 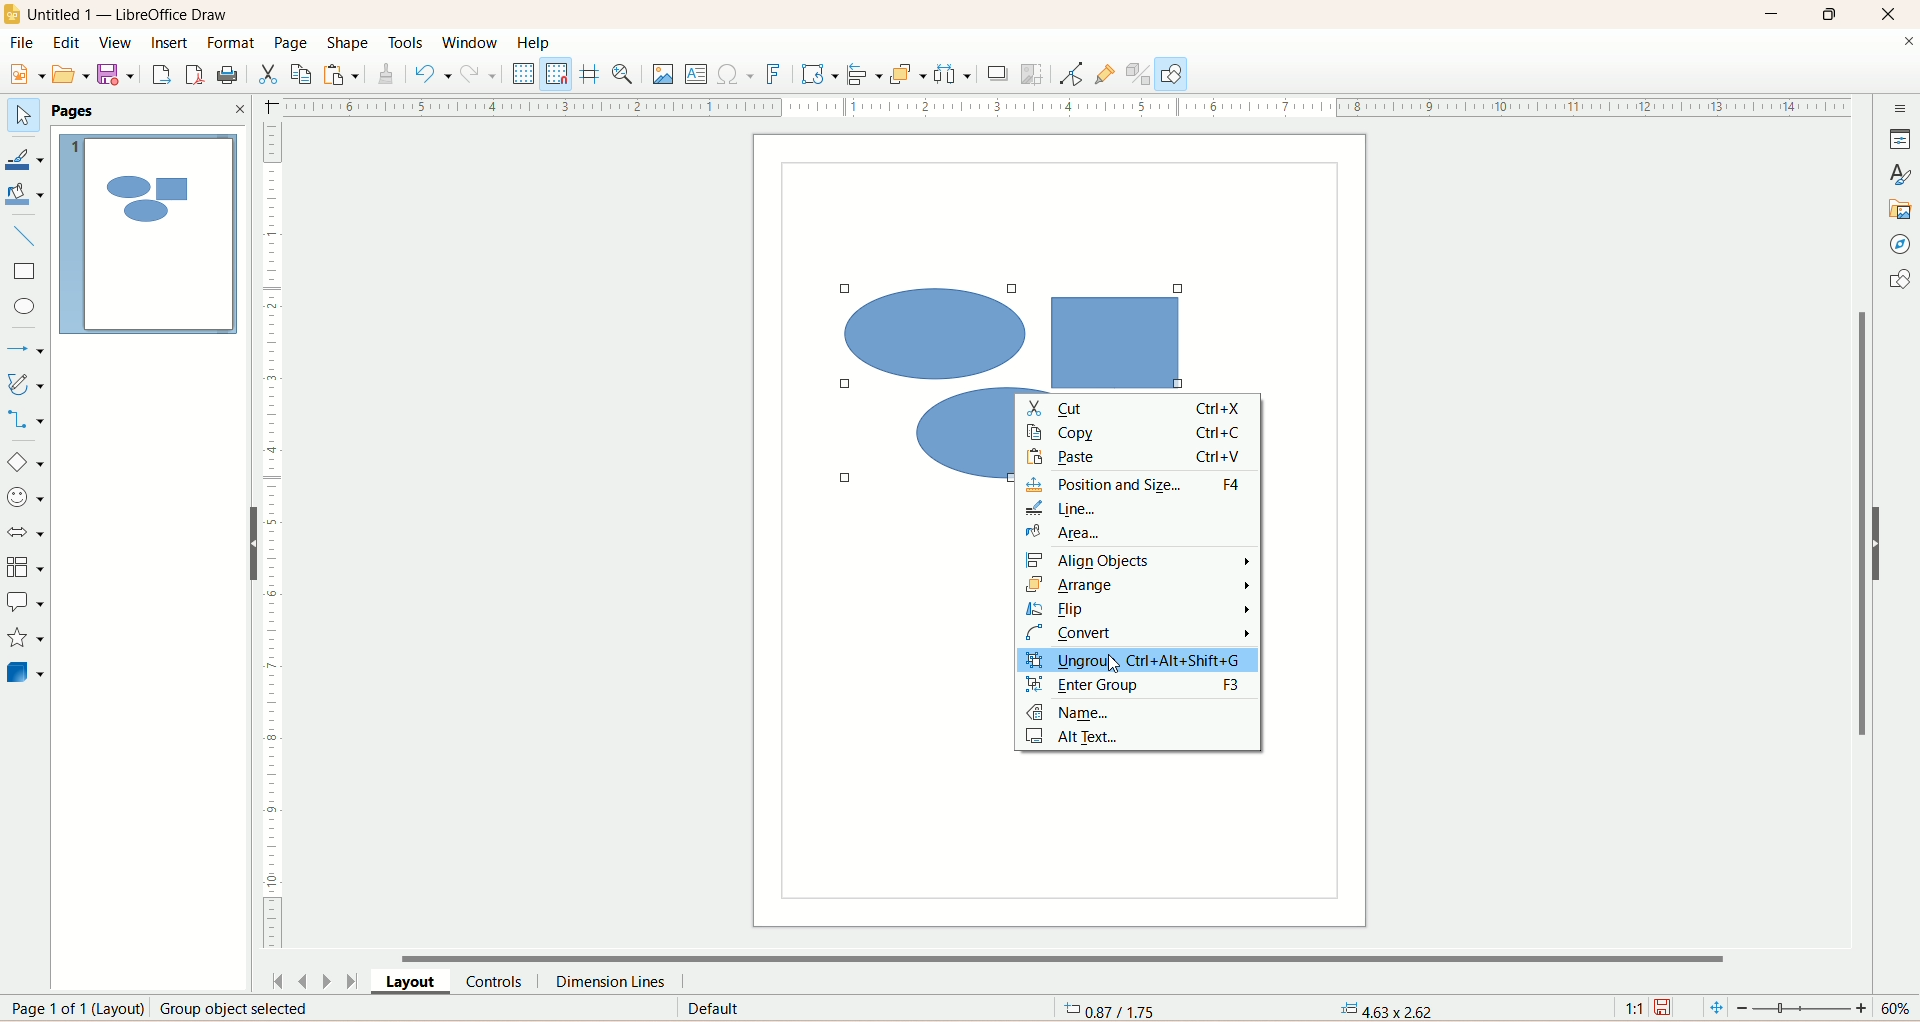 What do you see at coordinates (626, 74) in the screenshot?
I see `zoom and pan` at bounding box center [626, 74].